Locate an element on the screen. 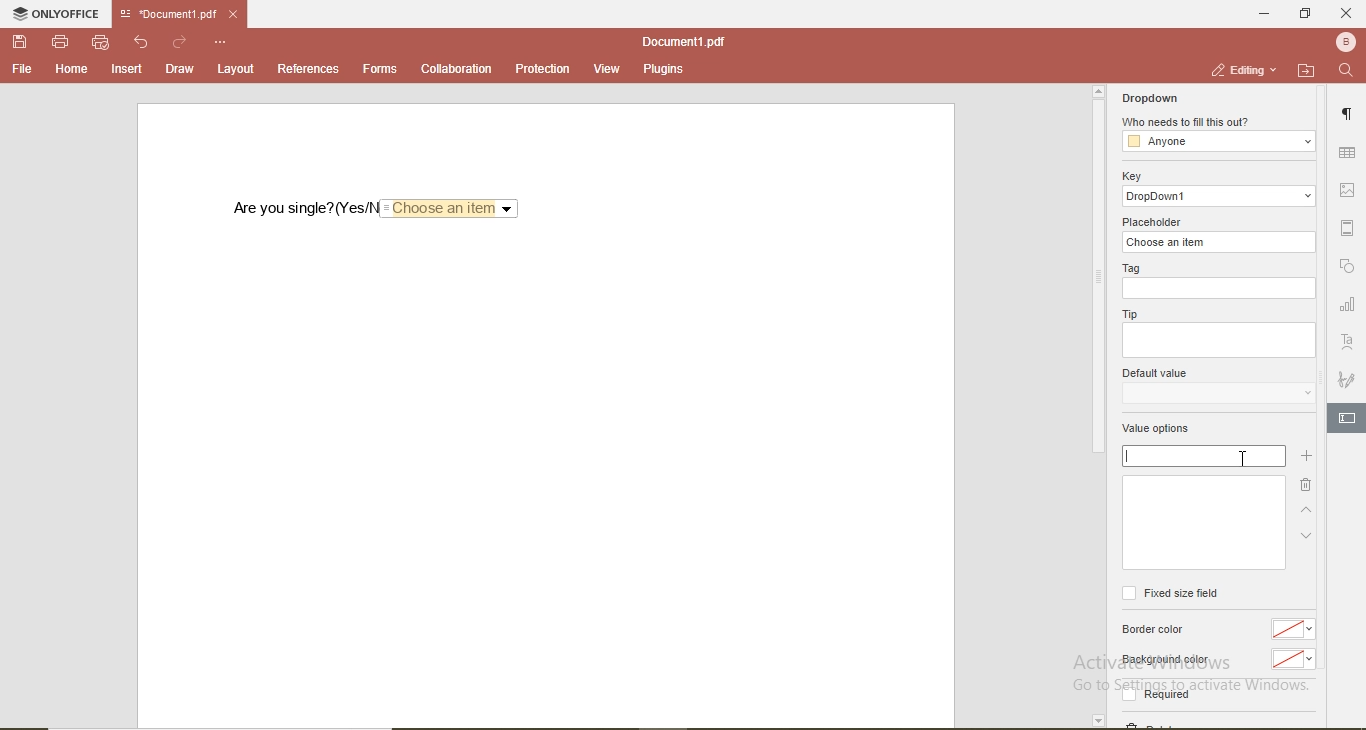  font style is located at coordinates (1350, 341).